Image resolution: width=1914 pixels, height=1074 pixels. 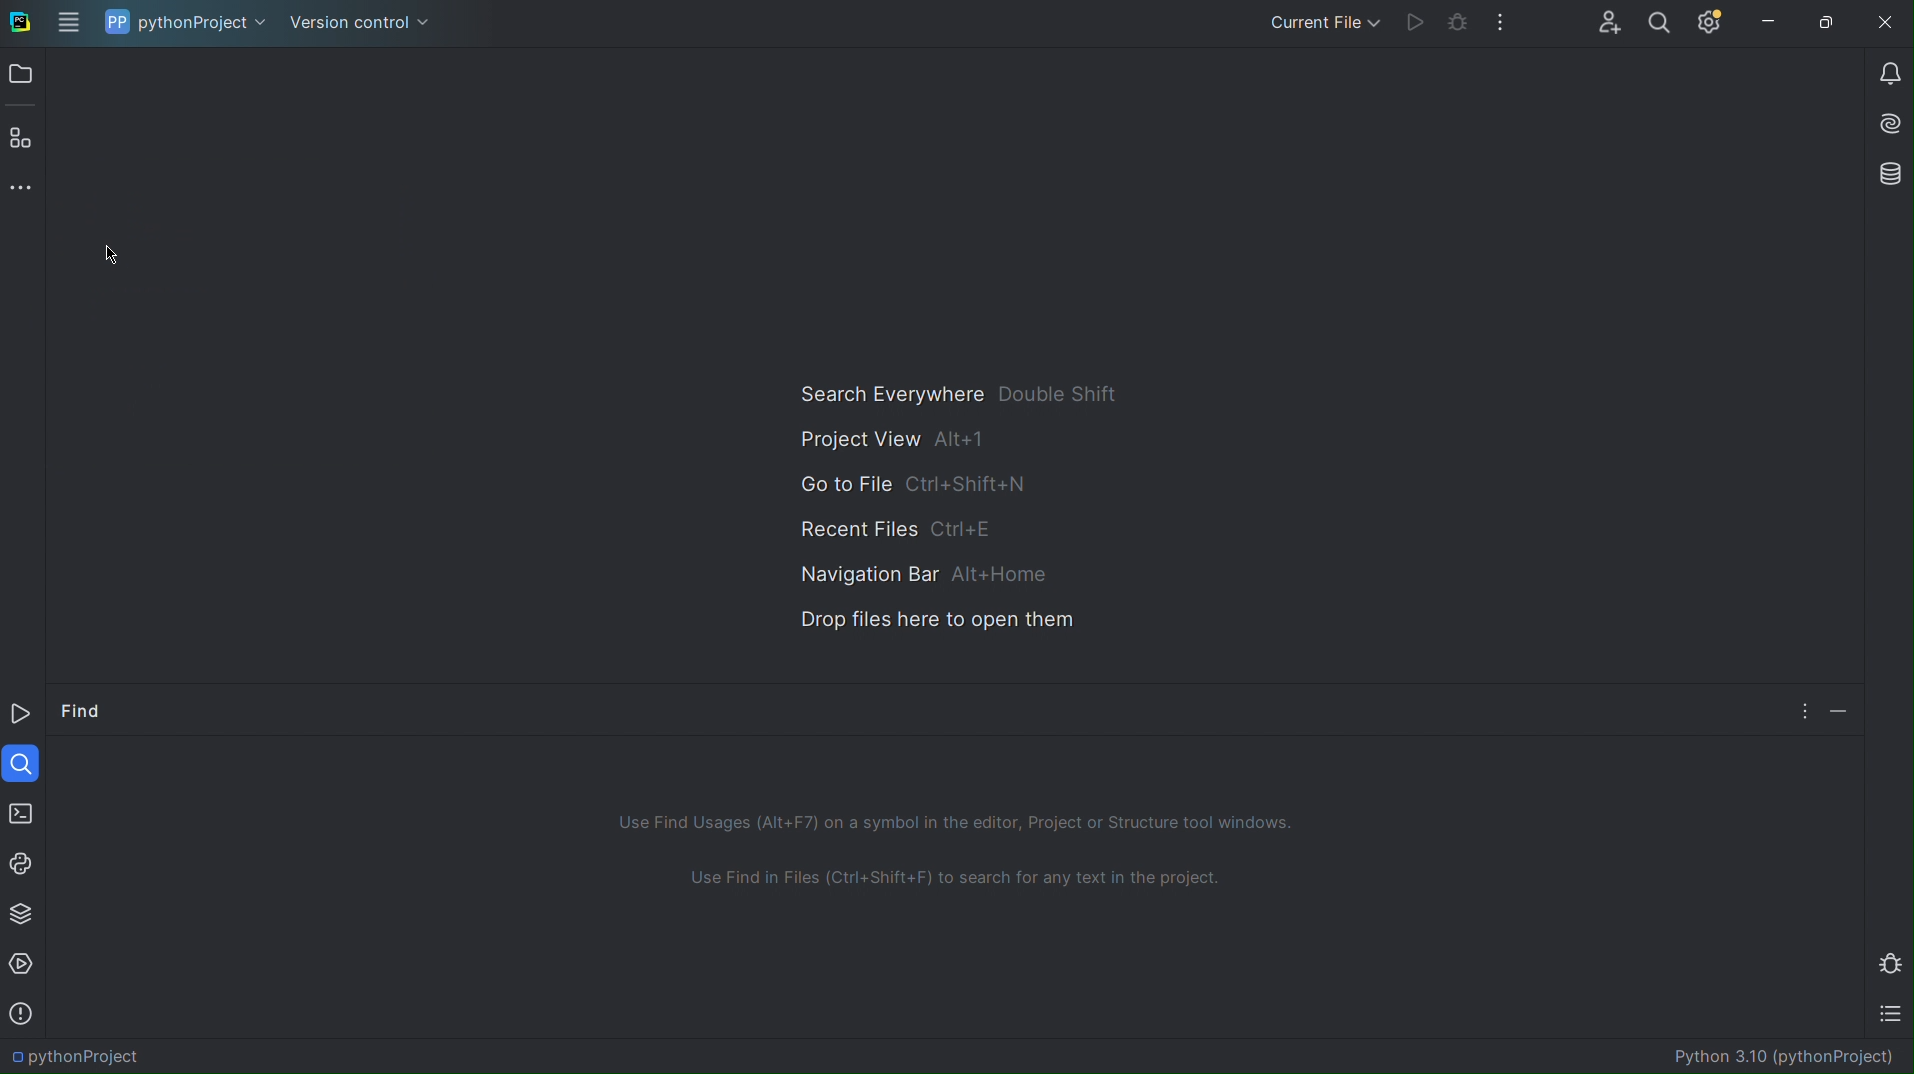 I want to click on Current File, so click(x=1320, y=25).